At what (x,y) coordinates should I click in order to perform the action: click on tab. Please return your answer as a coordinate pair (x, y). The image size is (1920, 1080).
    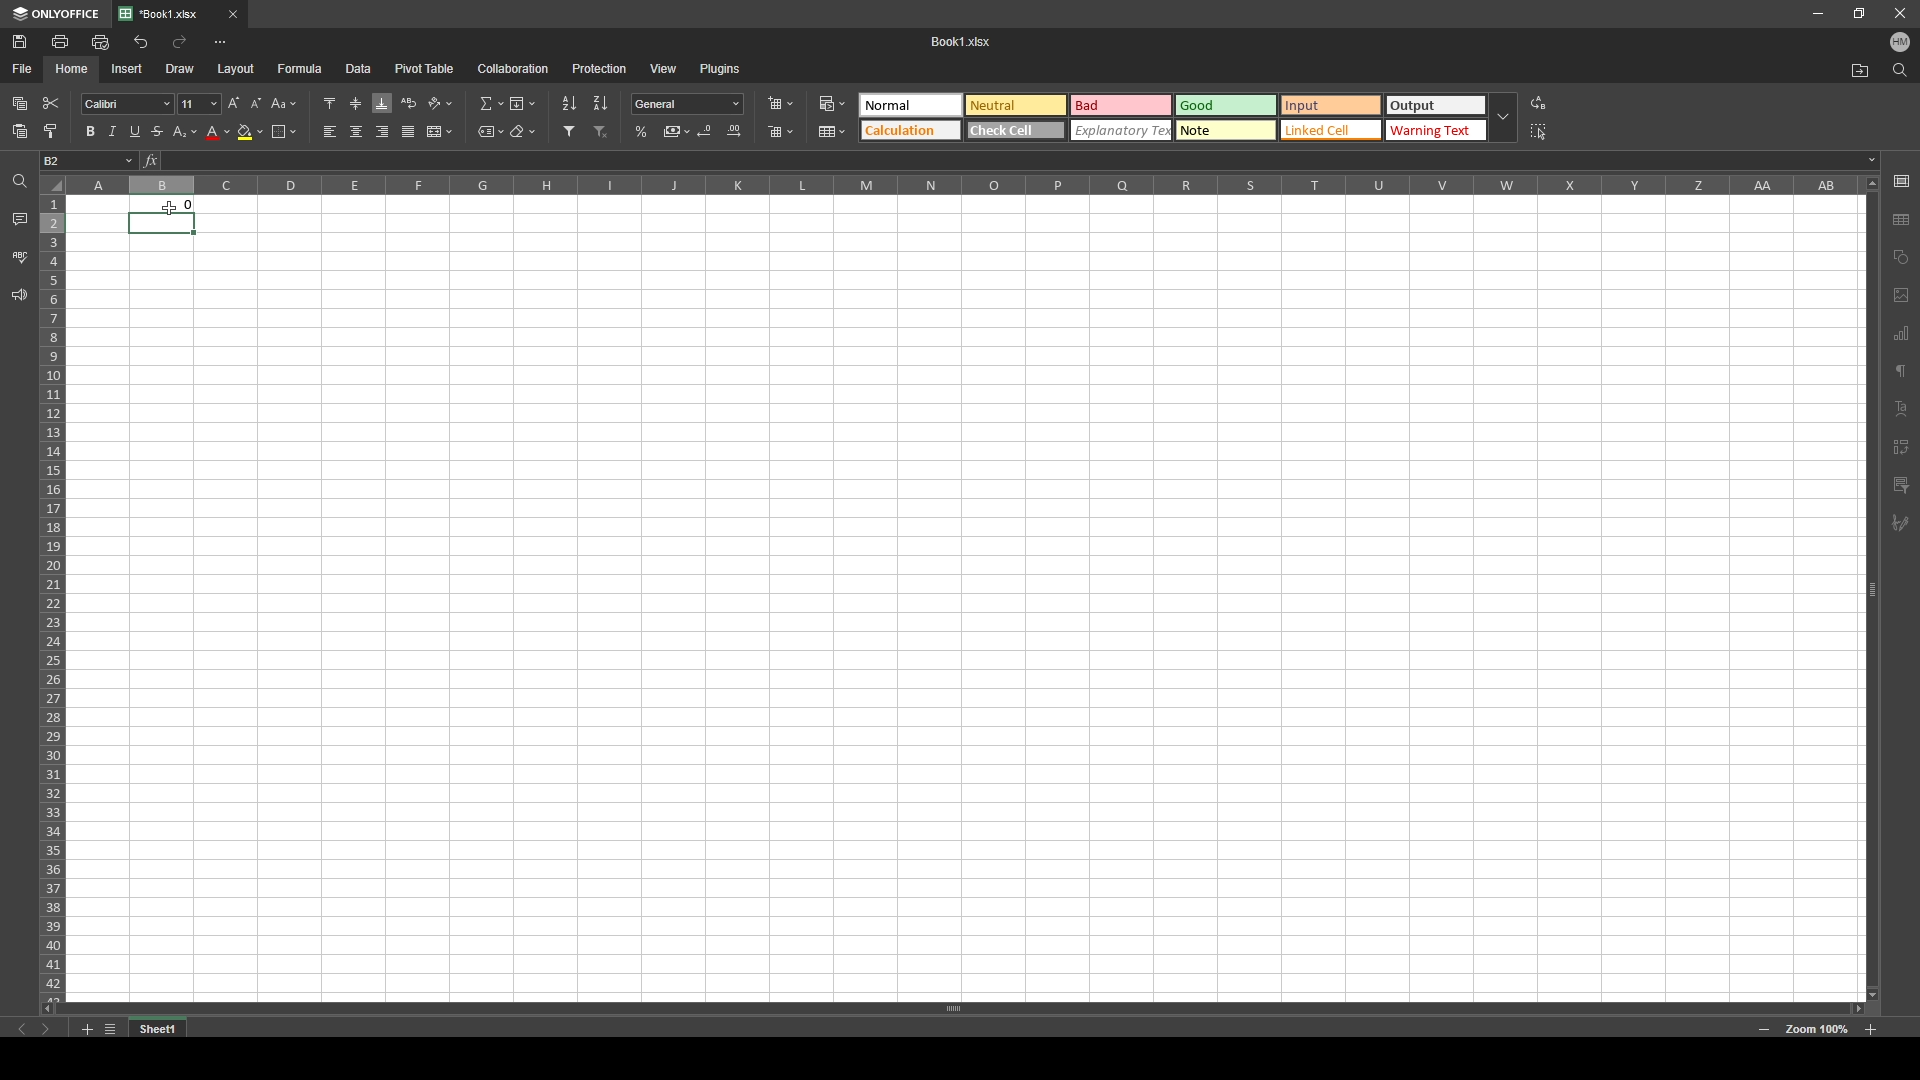
    Looking at the image, I should click on (166, 1027).